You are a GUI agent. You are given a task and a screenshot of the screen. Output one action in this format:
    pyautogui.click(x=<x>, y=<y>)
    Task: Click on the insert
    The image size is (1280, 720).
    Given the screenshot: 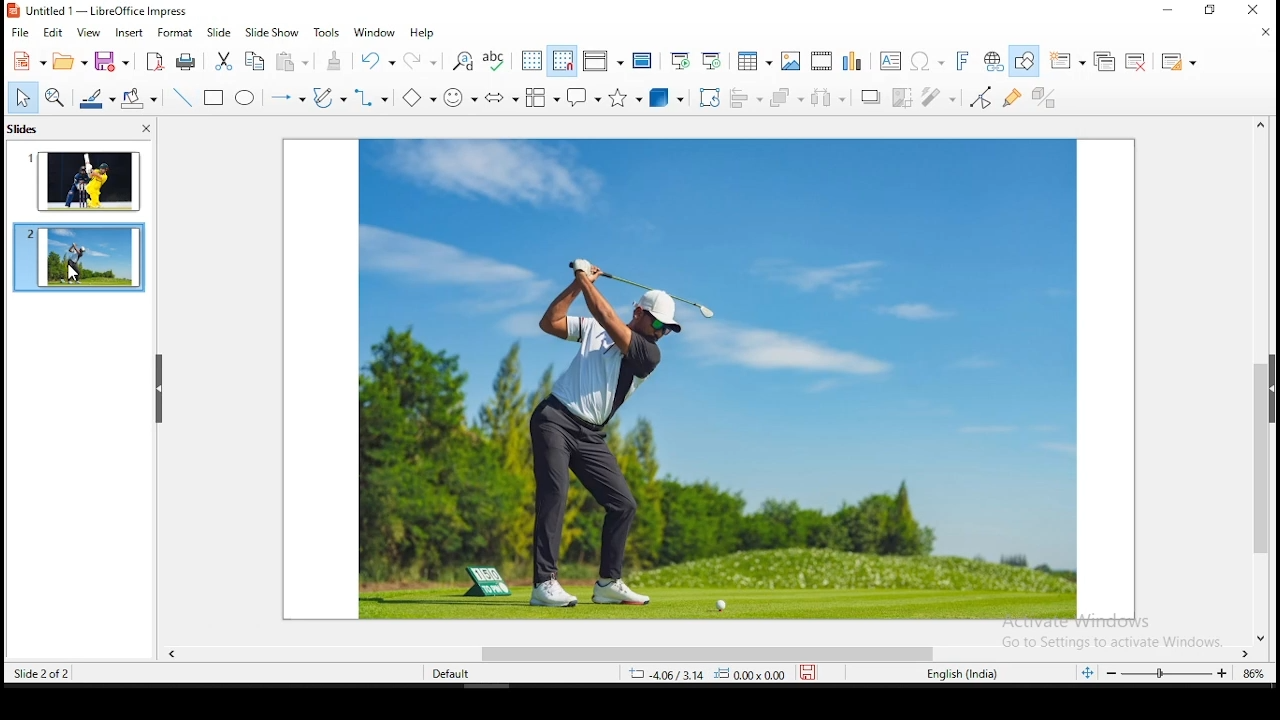 What is the action you would take?
    pyautogui.click(x=128, y=35)
    